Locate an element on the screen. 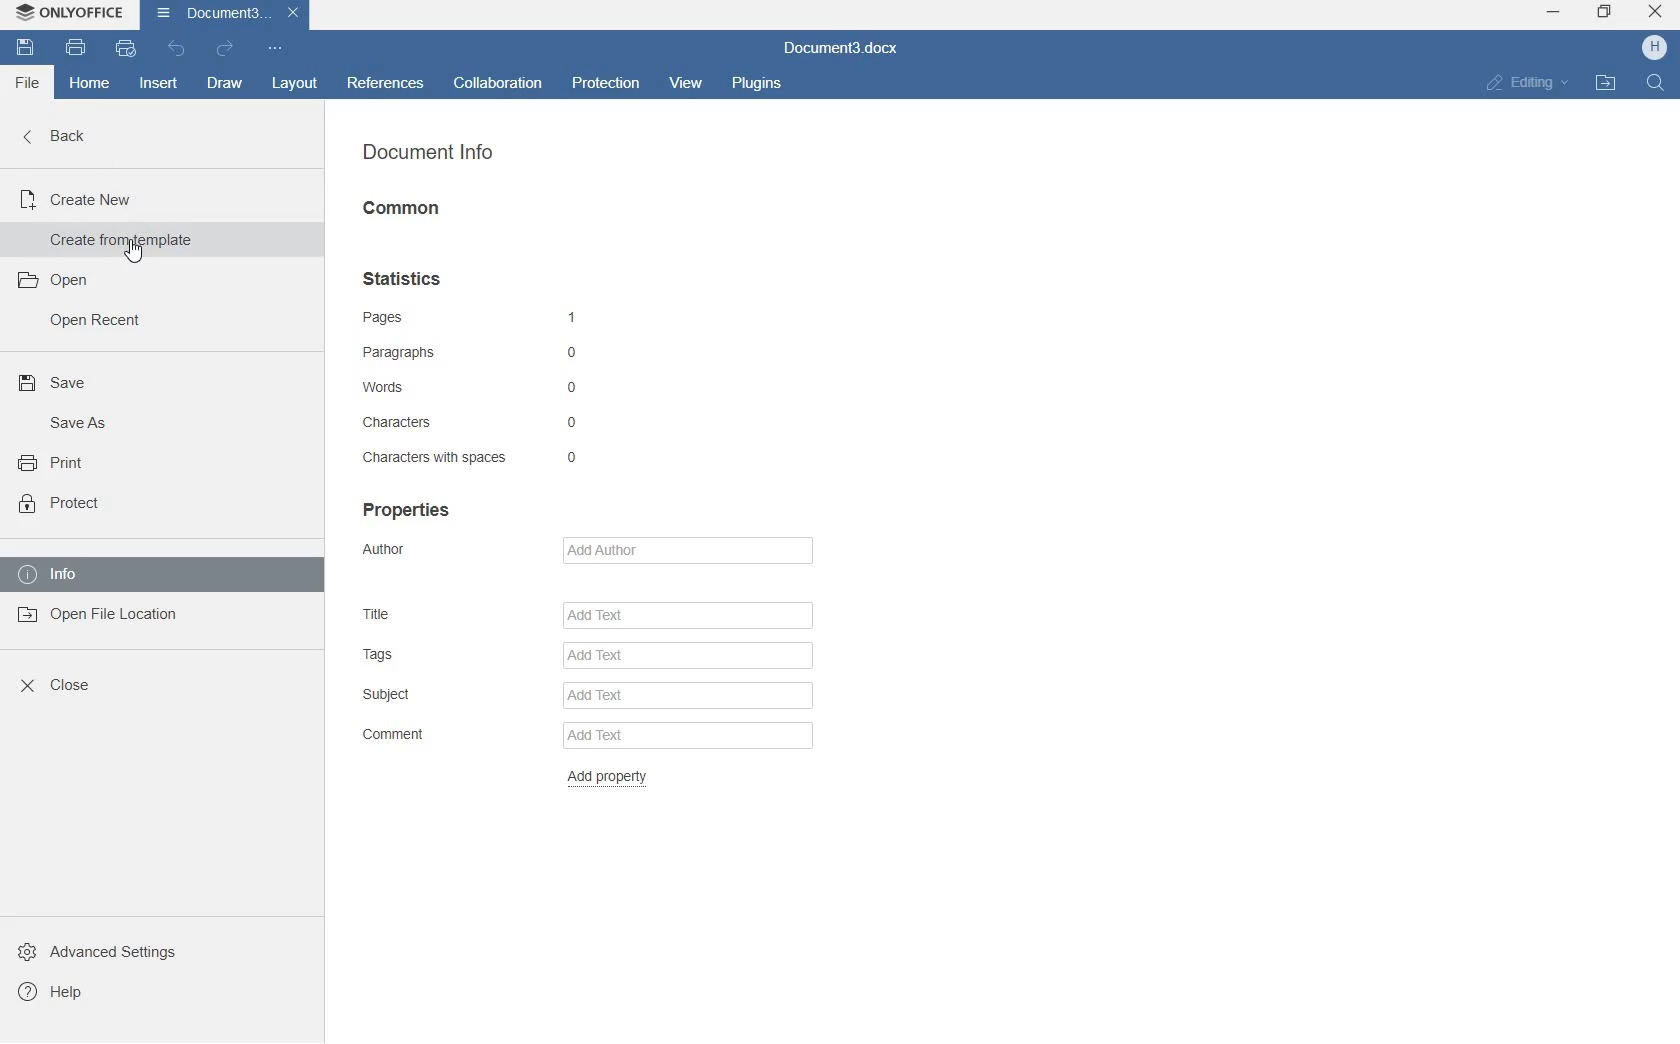 The image size is (1680, 1044). create new is located at coordinates (105, 198).